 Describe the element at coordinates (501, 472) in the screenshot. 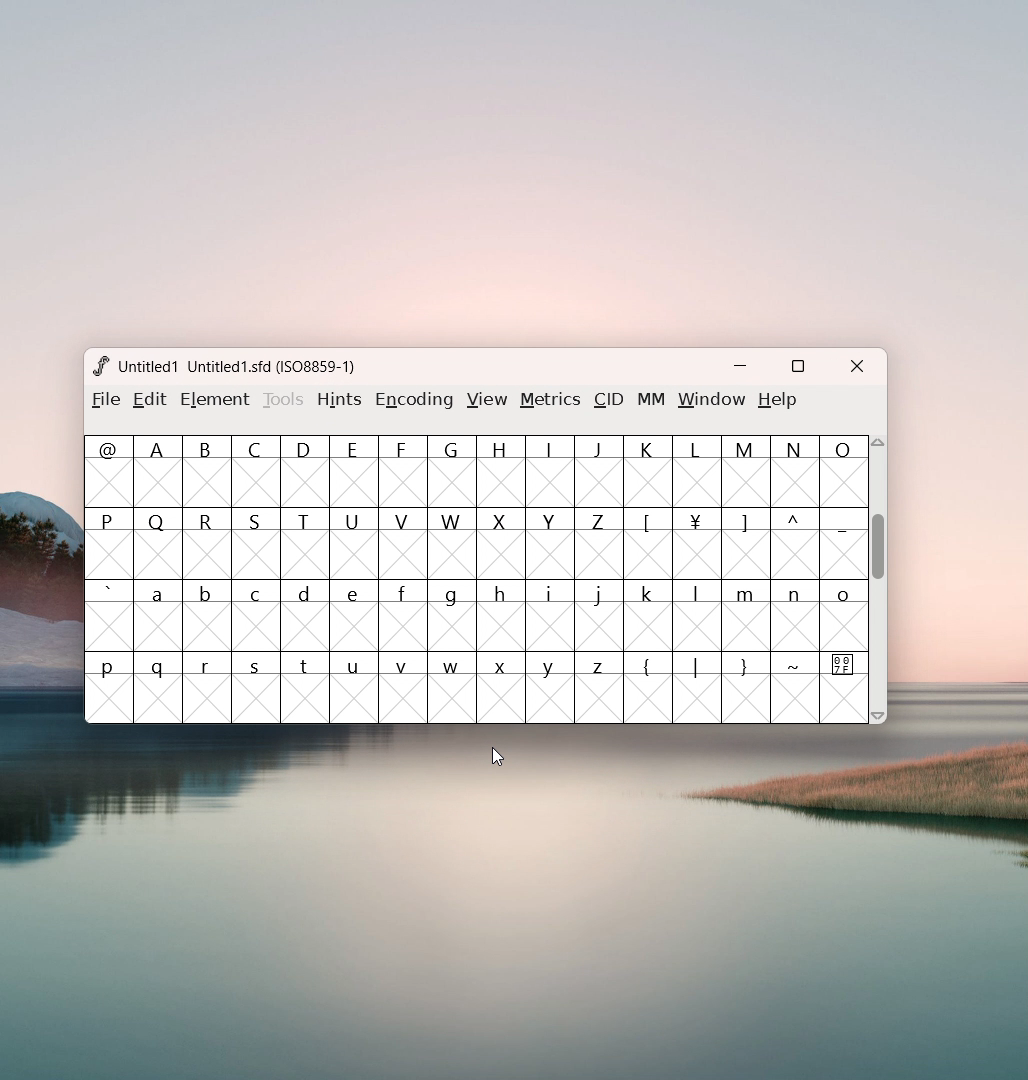

I see `H` at that location.